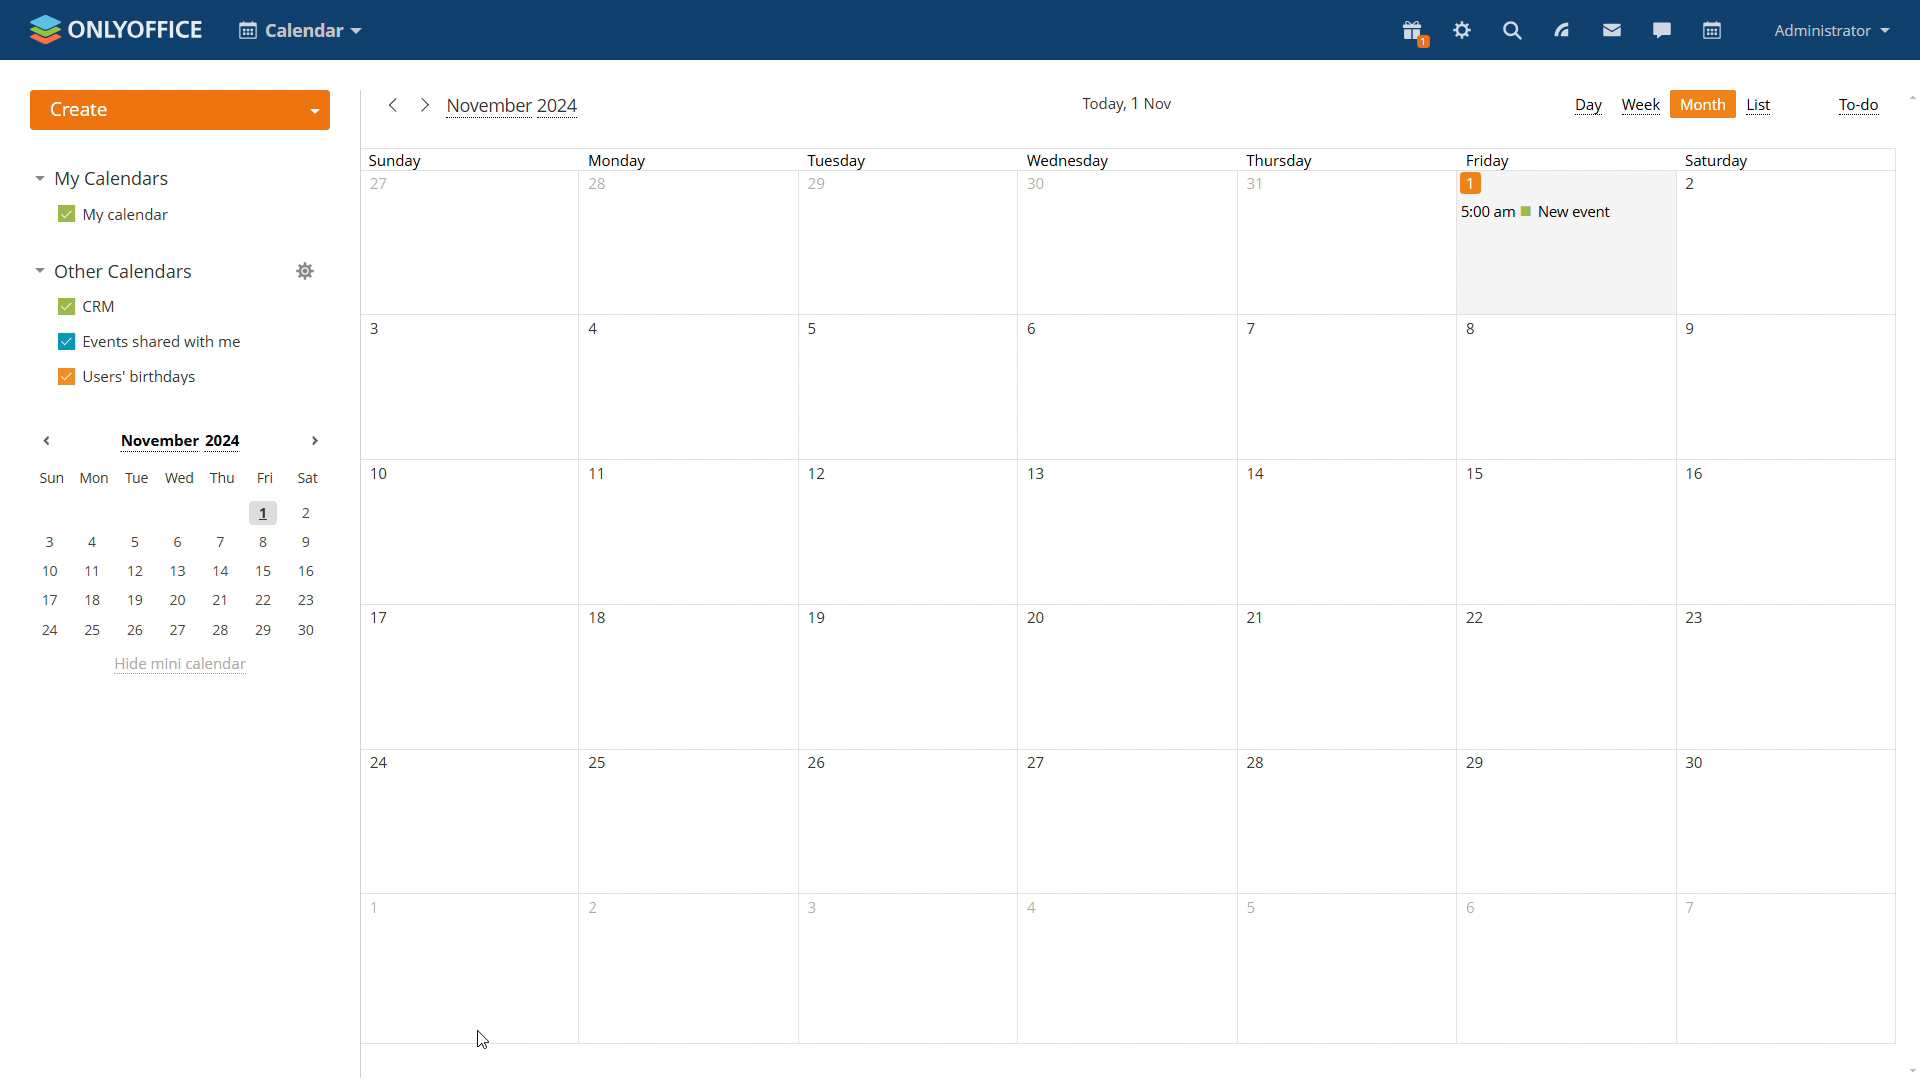 Image resolution: width=1920 pixels, height=1080 pixels. What do you see at coordinates (1587, 108) in the screenshot?
I see `day view` at bounding box center [1587, 108].